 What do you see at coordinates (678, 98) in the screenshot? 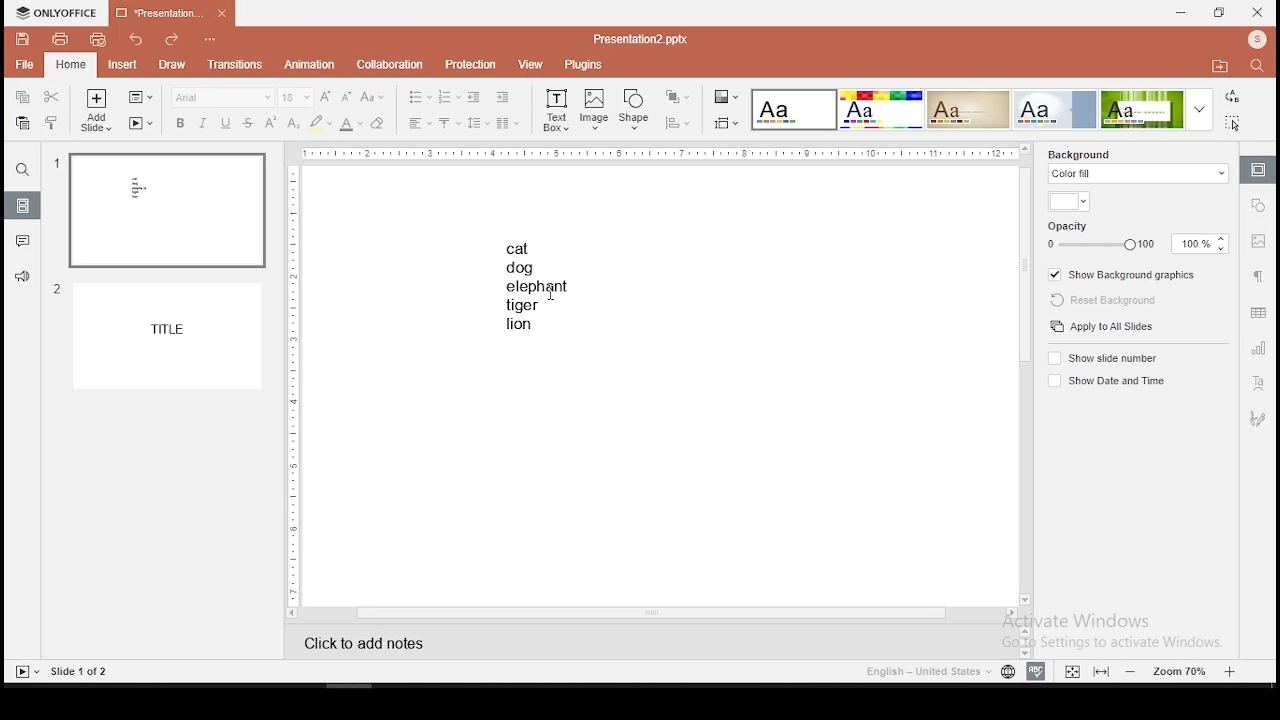
I see `arrange objects` at bounding box center [678, 98].